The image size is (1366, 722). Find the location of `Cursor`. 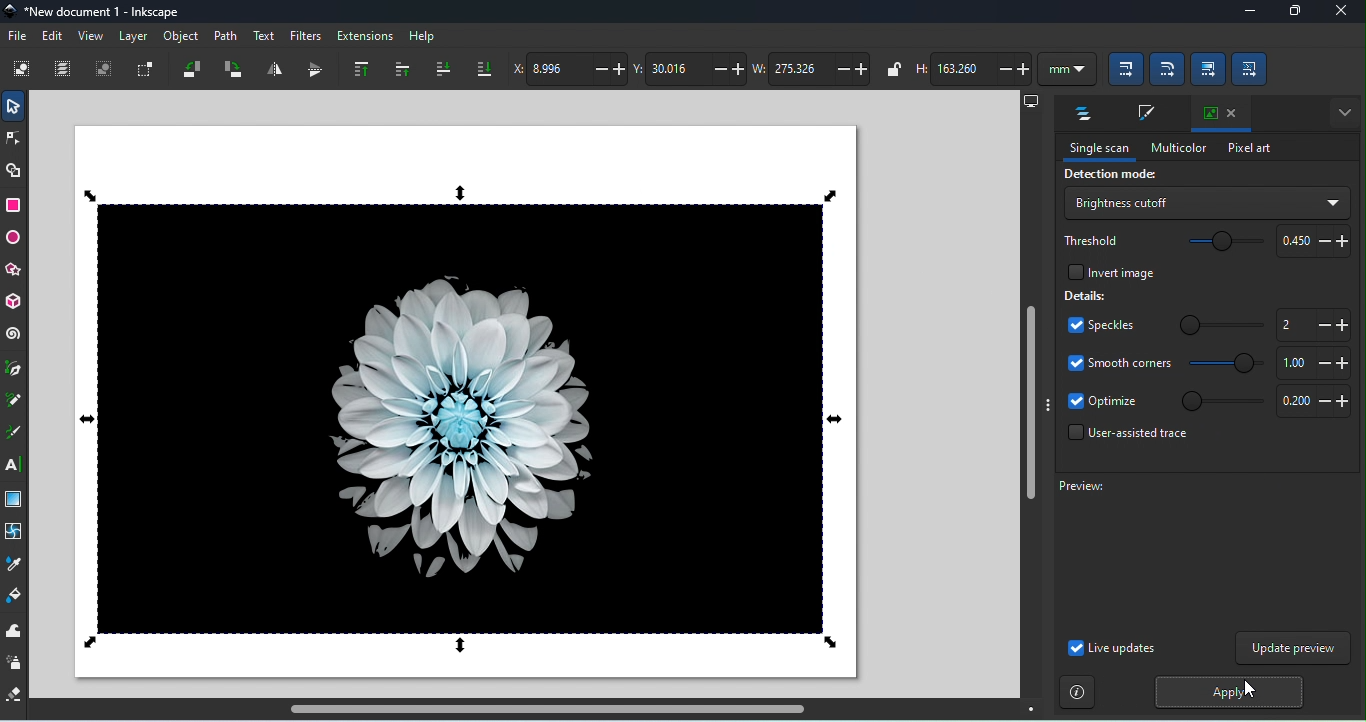

Cursor is located at coordinates (1247, 691).